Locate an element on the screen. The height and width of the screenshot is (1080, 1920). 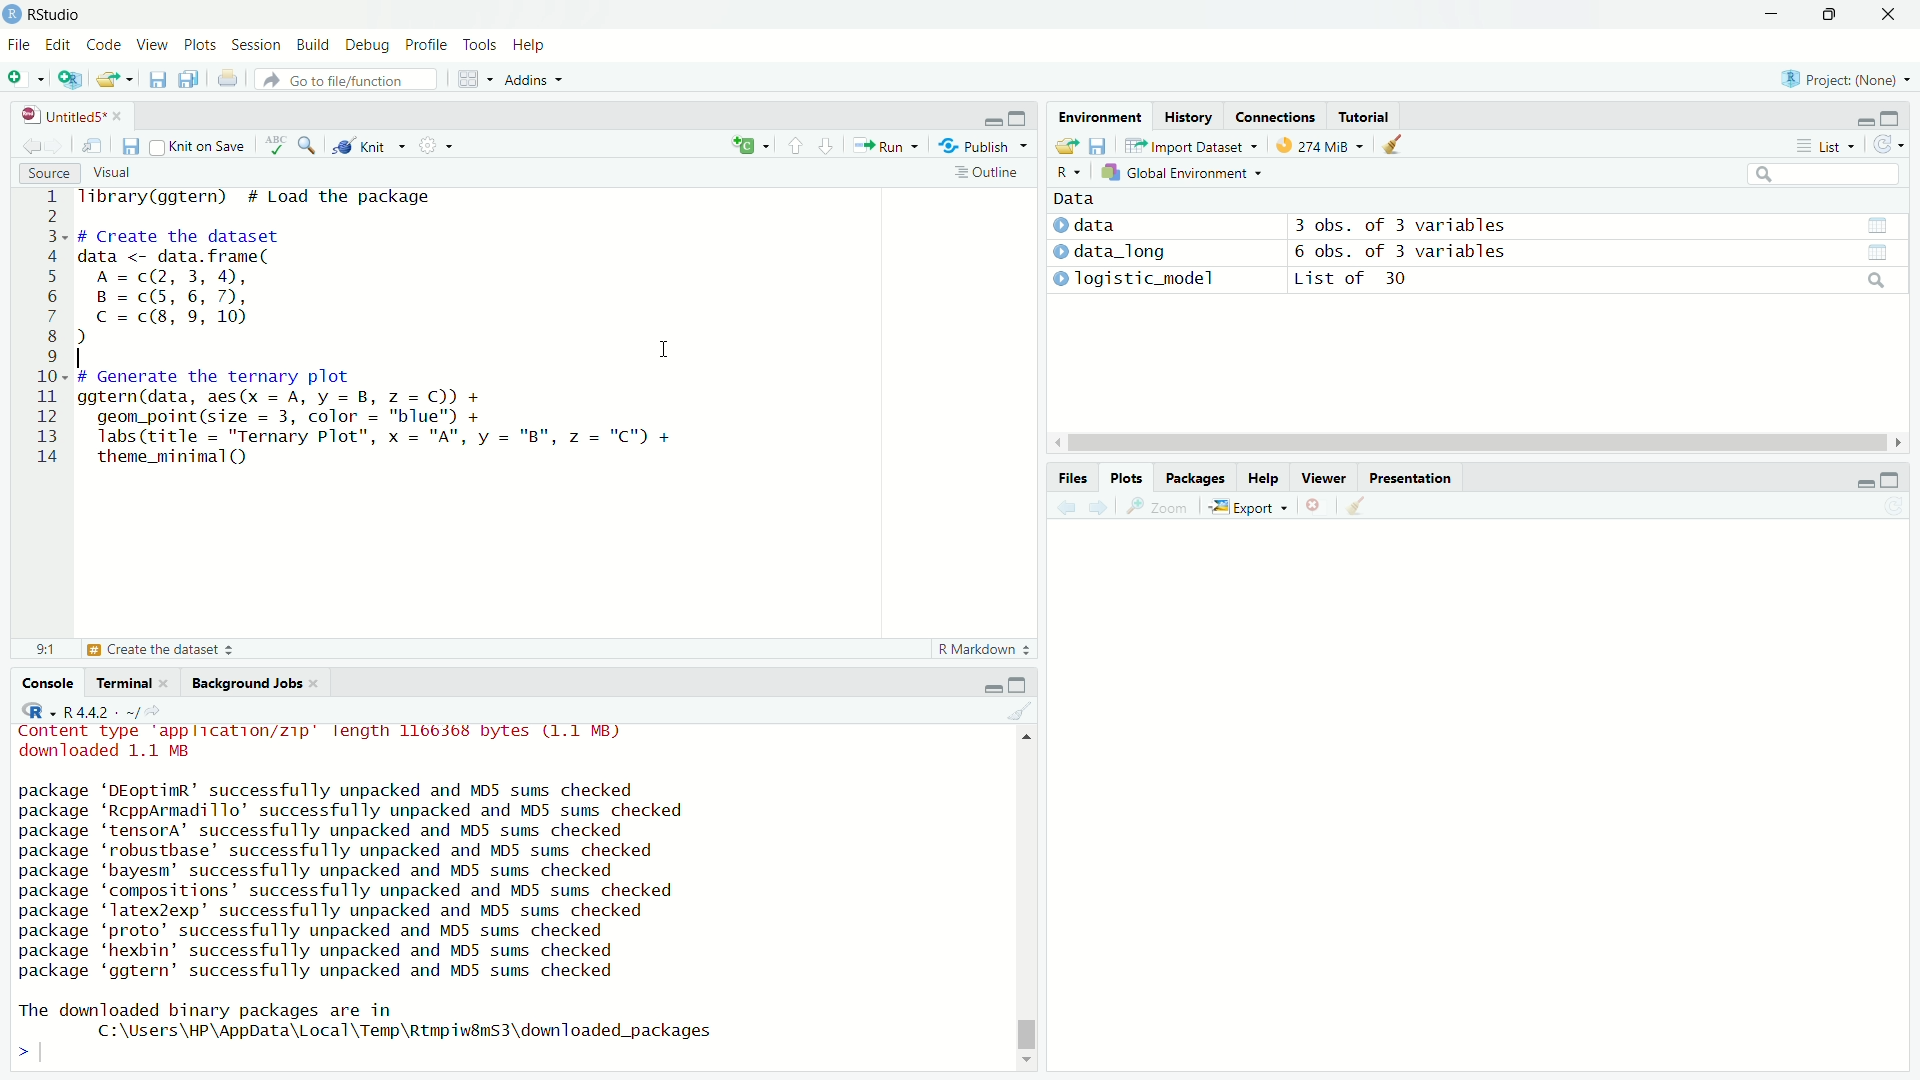
Profile is located at coordinates (423, 45).